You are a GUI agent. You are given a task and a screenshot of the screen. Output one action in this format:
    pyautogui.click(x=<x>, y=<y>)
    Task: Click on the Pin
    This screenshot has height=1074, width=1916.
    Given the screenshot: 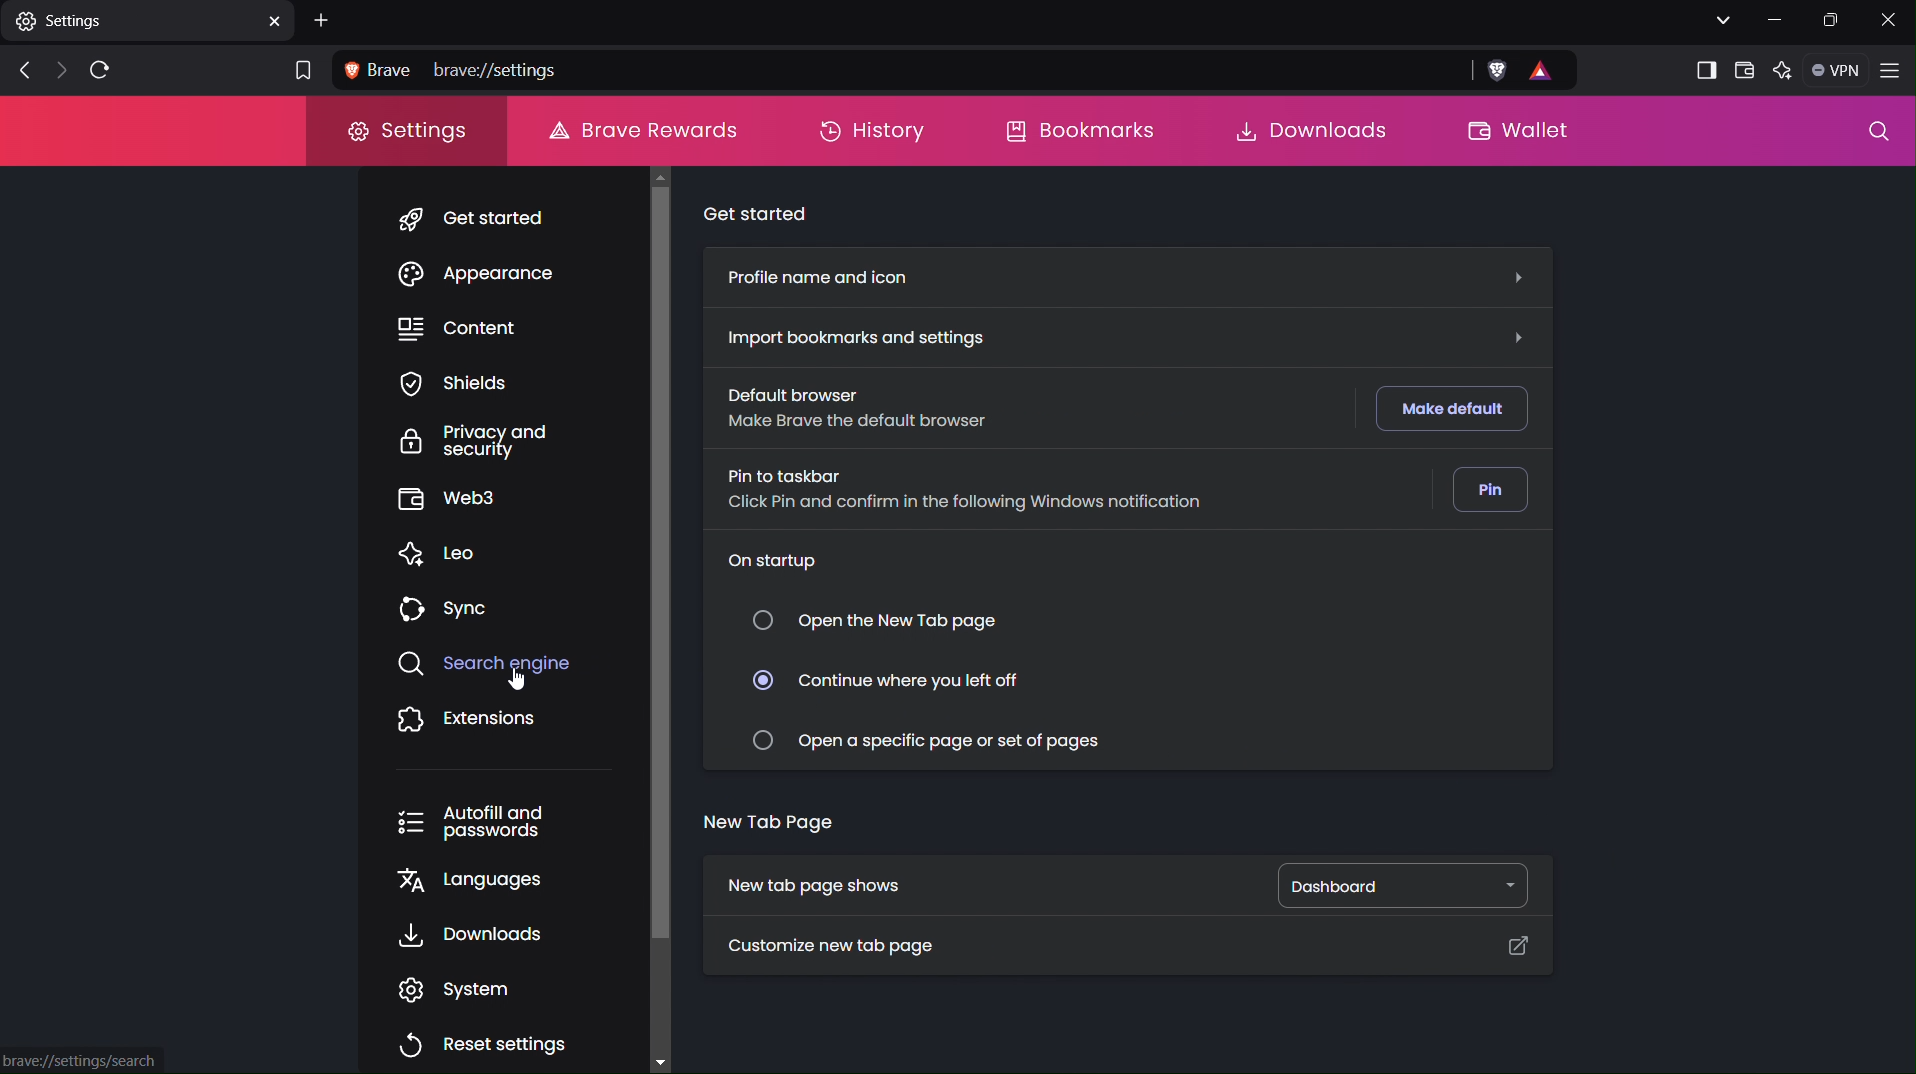 What is the action you would take?
    pyautogui.click(x=1493, y=491)
    